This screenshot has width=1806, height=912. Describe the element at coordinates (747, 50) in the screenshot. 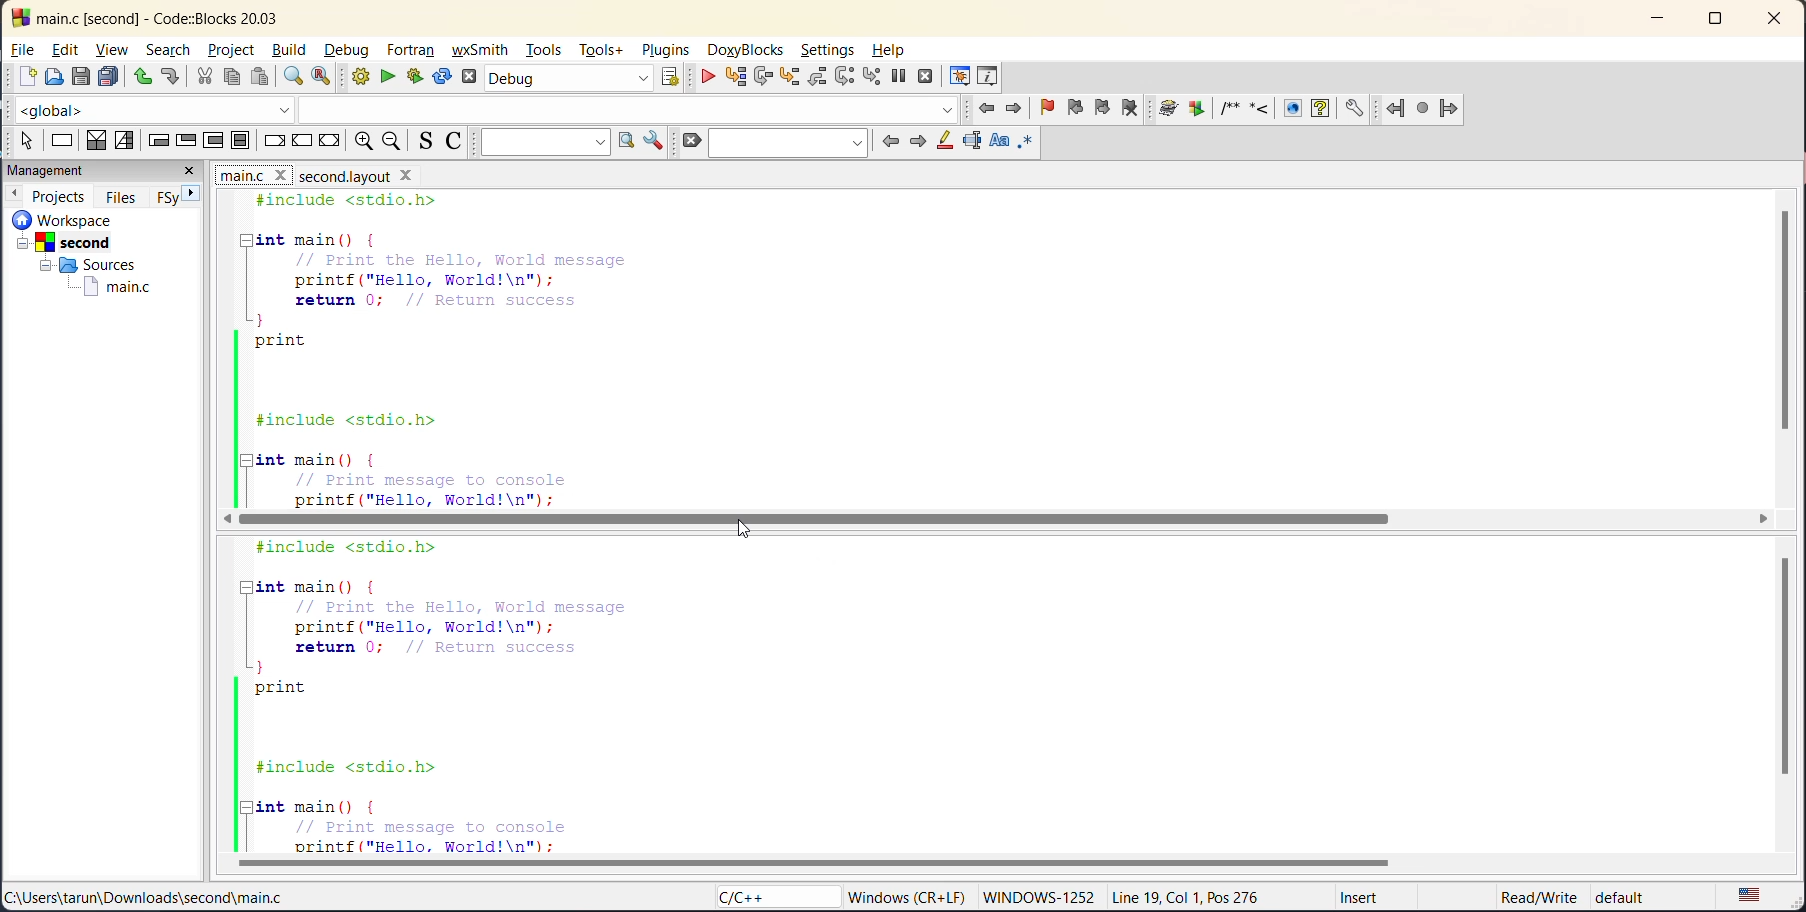

I see `doxyblocks` at that location.